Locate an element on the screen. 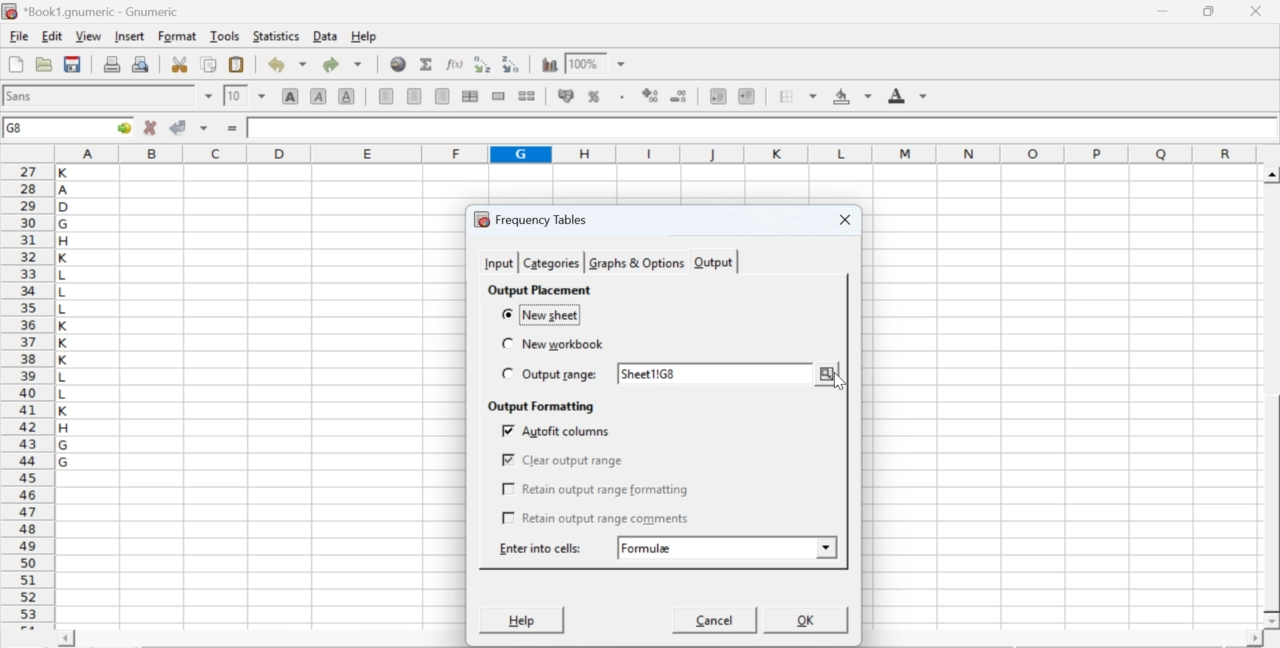  accept changes is located at coordinates (179, 126).